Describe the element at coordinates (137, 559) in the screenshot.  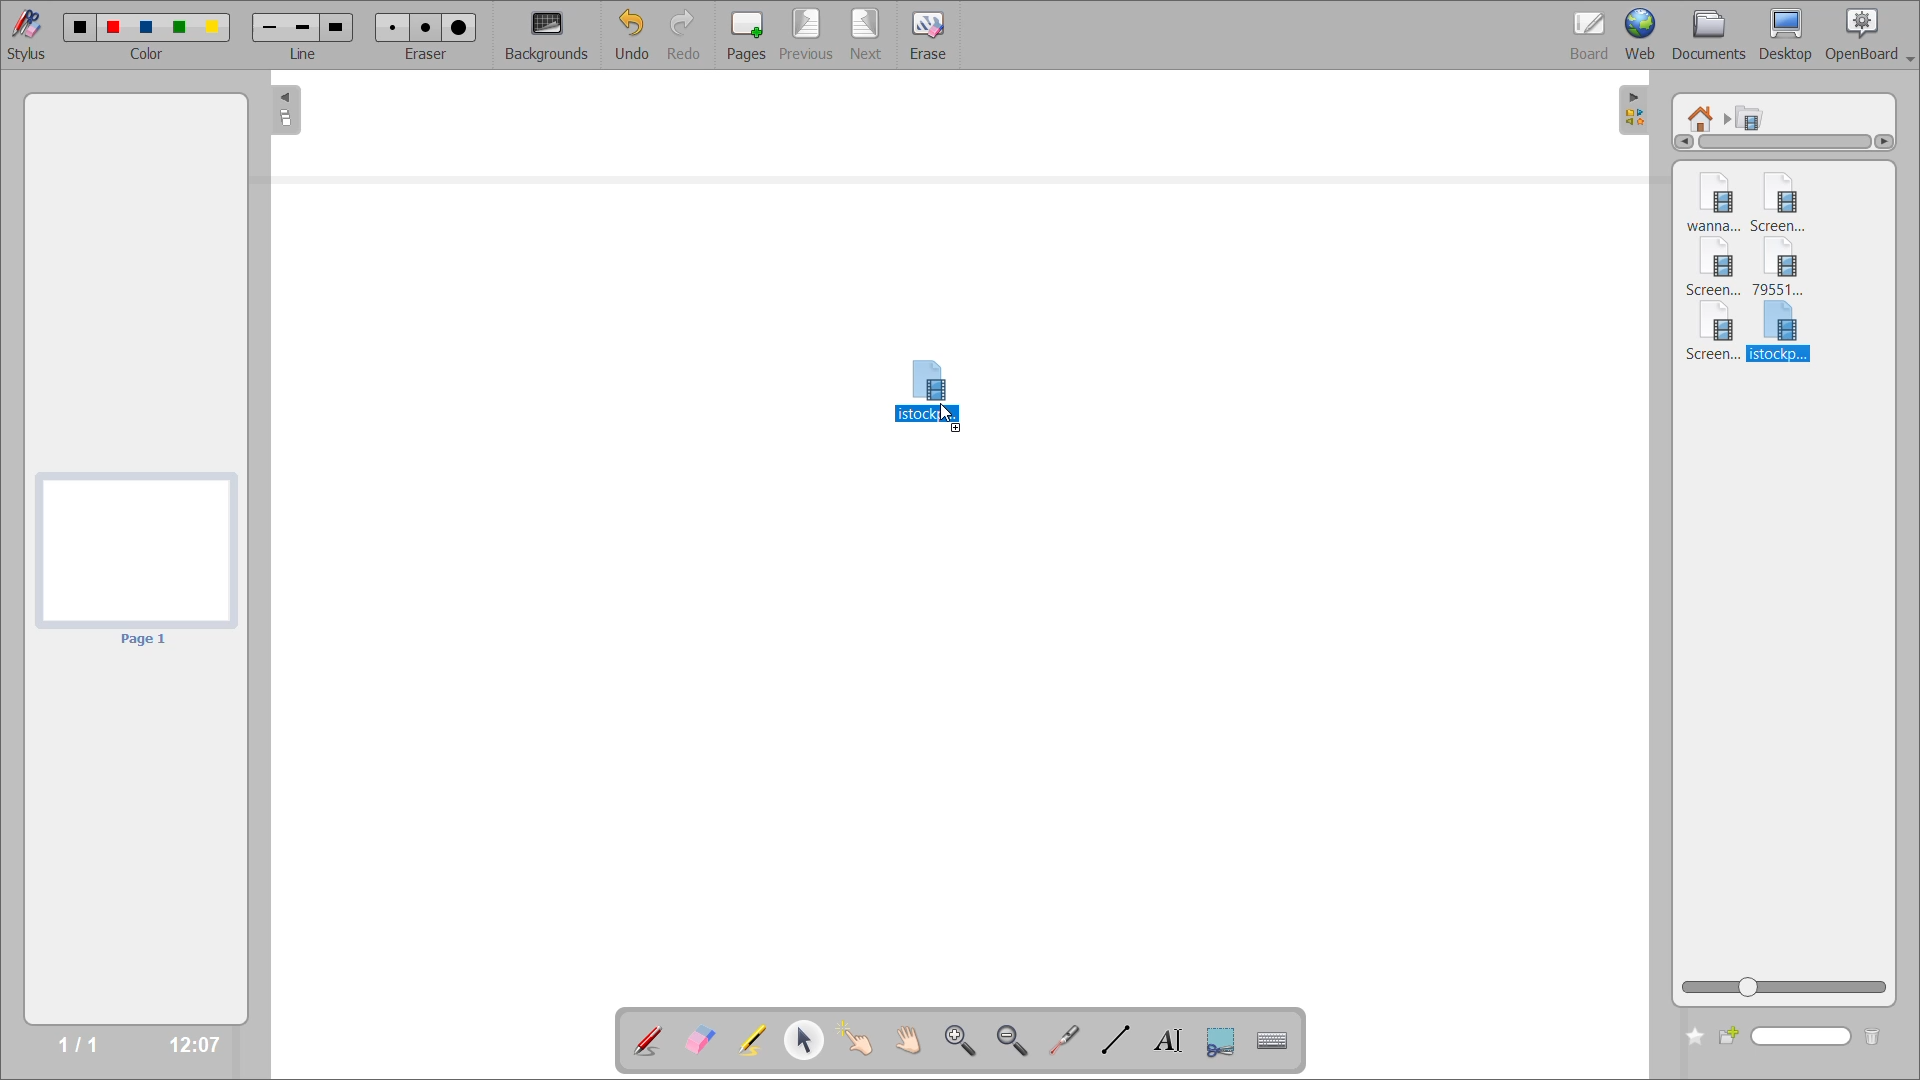
I see `page preview` at that location.